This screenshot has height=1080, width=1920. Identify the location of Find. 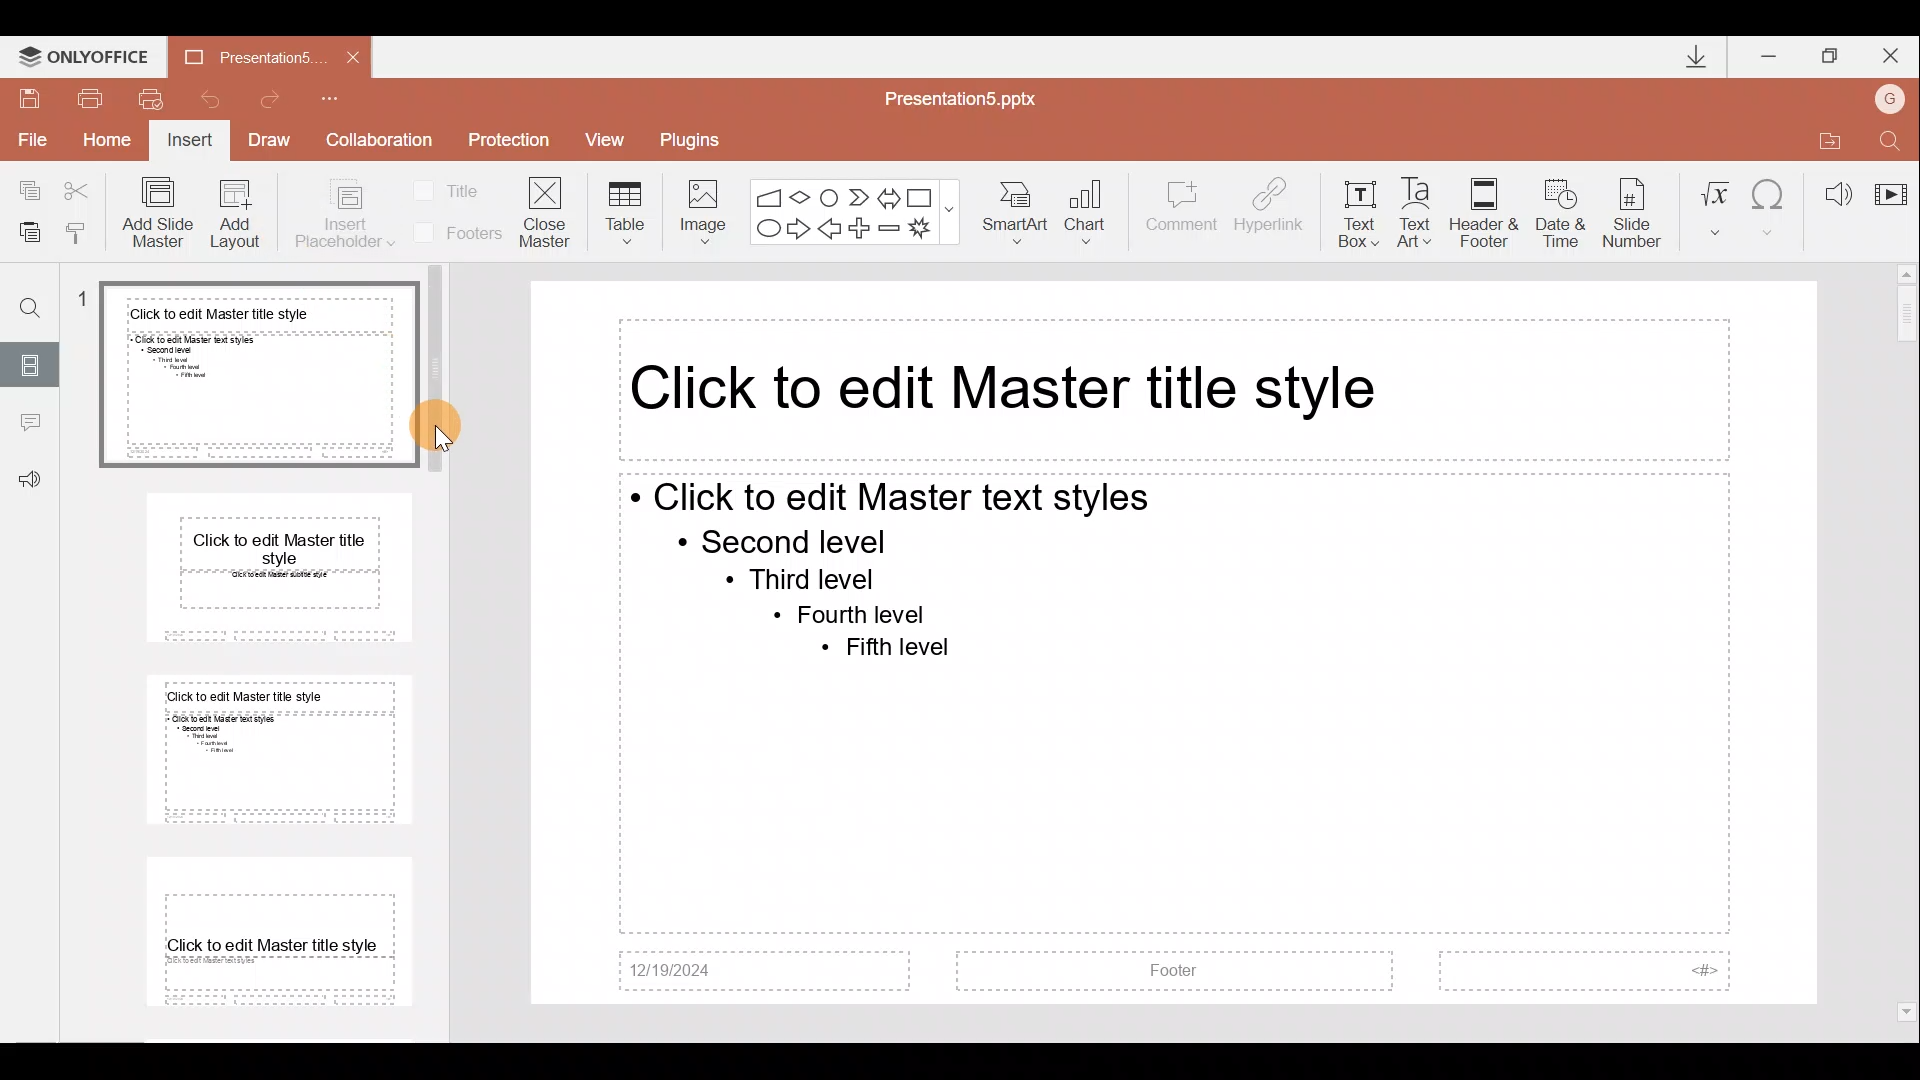
(23, 300).